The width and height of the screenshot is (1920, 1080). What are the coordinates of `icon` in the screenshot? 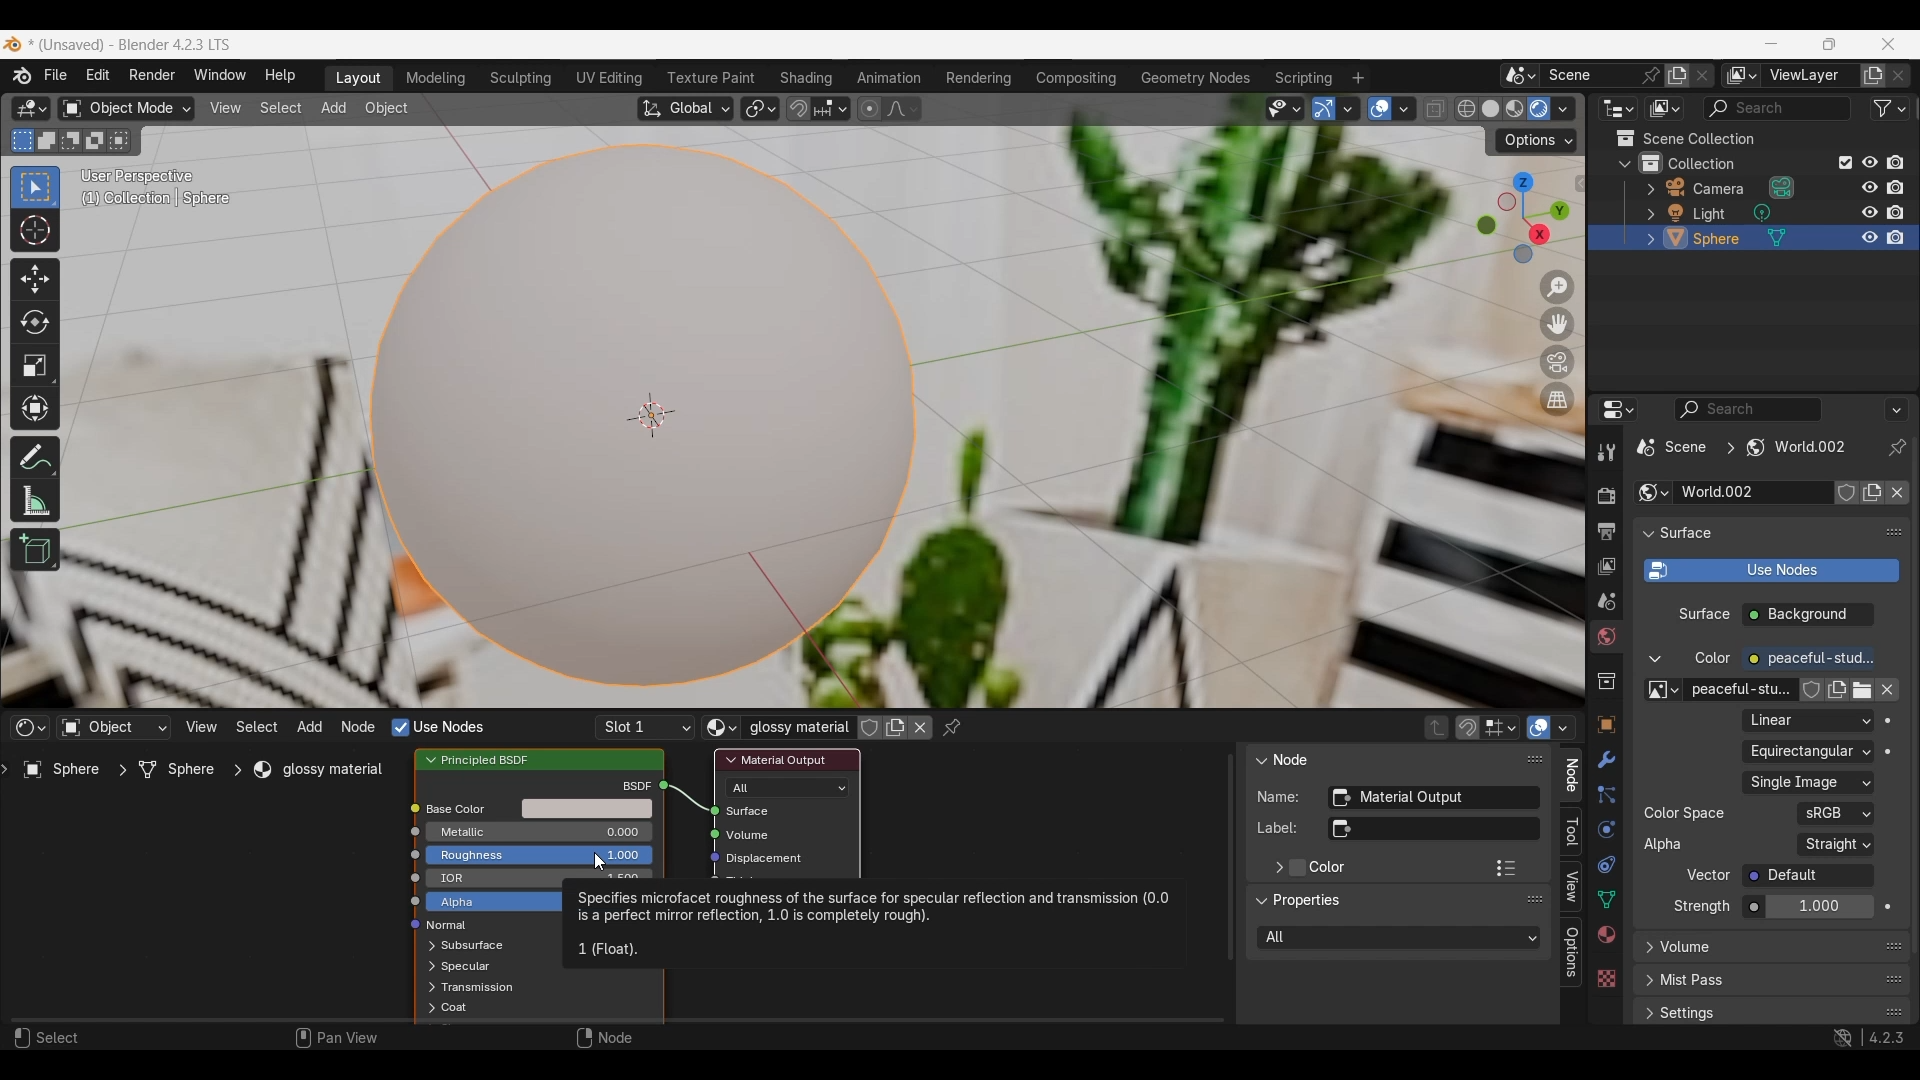 It's located at (416, 832).